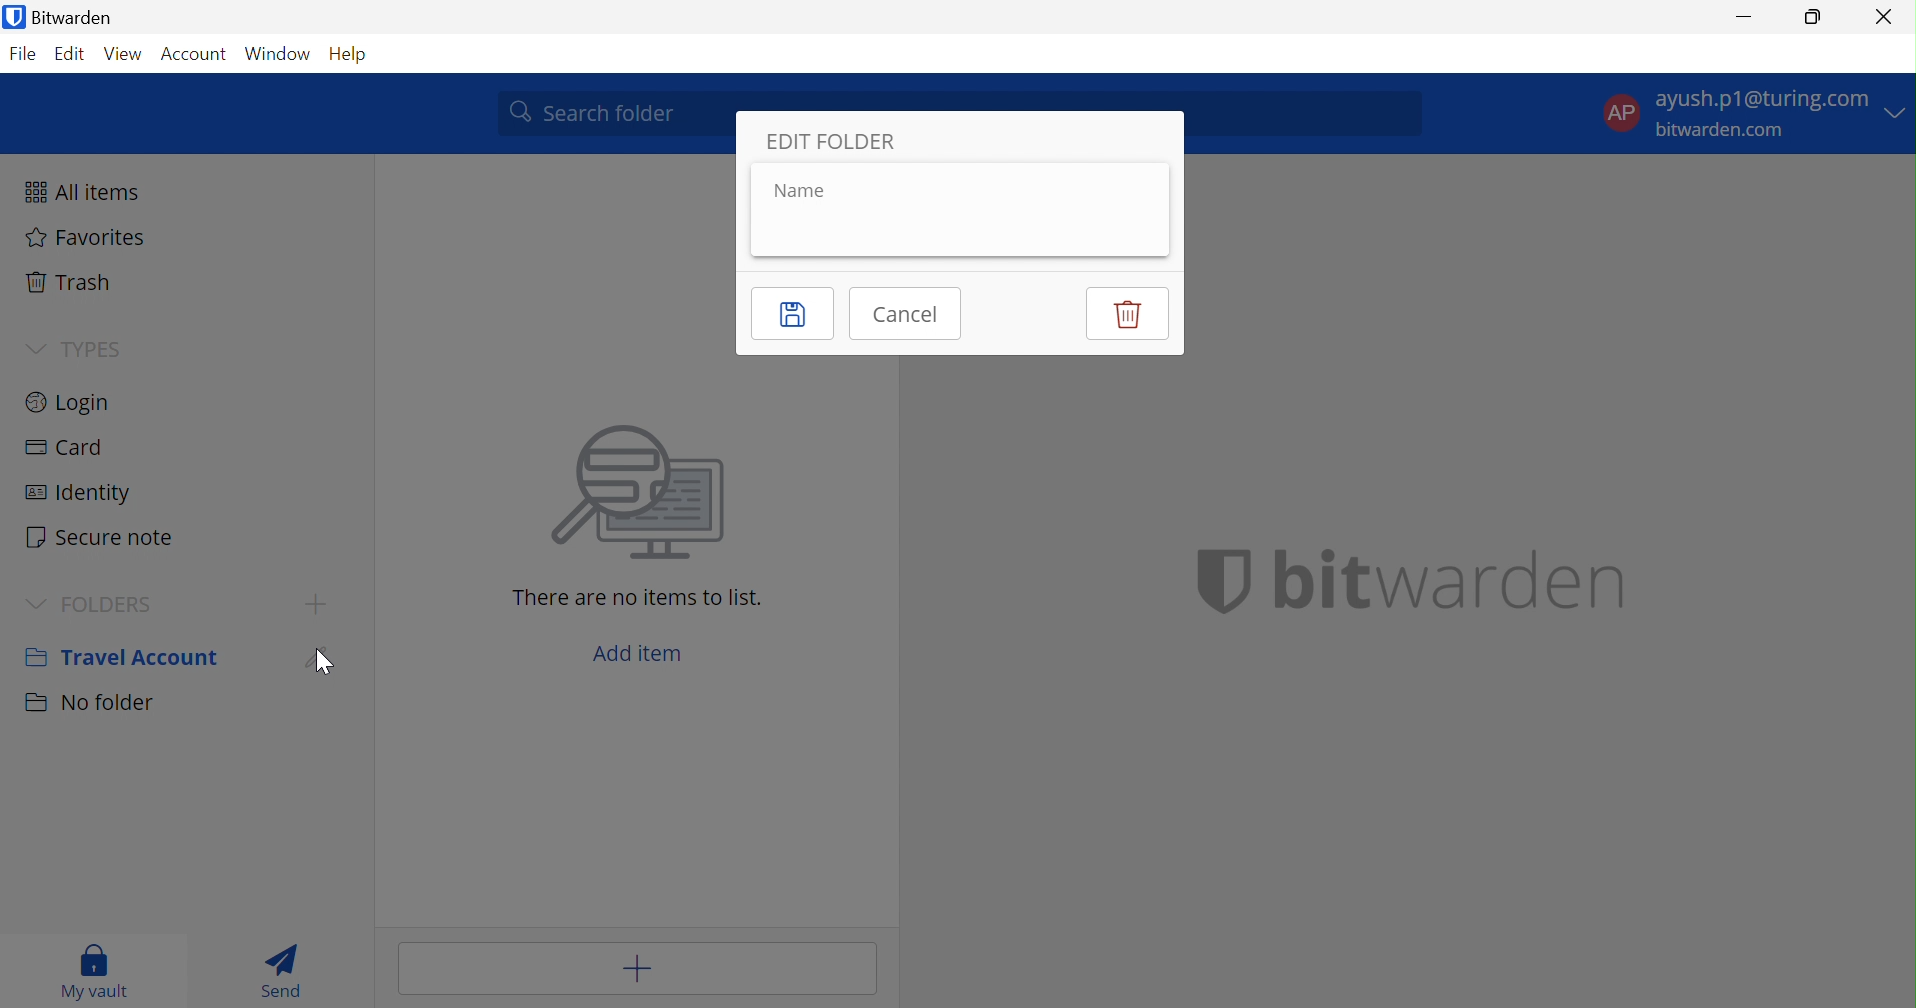 Image resolution: width=1916 pixels, height=1008 pixels. What do you see at coordinates (71, 56) in the screenshot?
I see `Edit` at bounding box center [71, 56].